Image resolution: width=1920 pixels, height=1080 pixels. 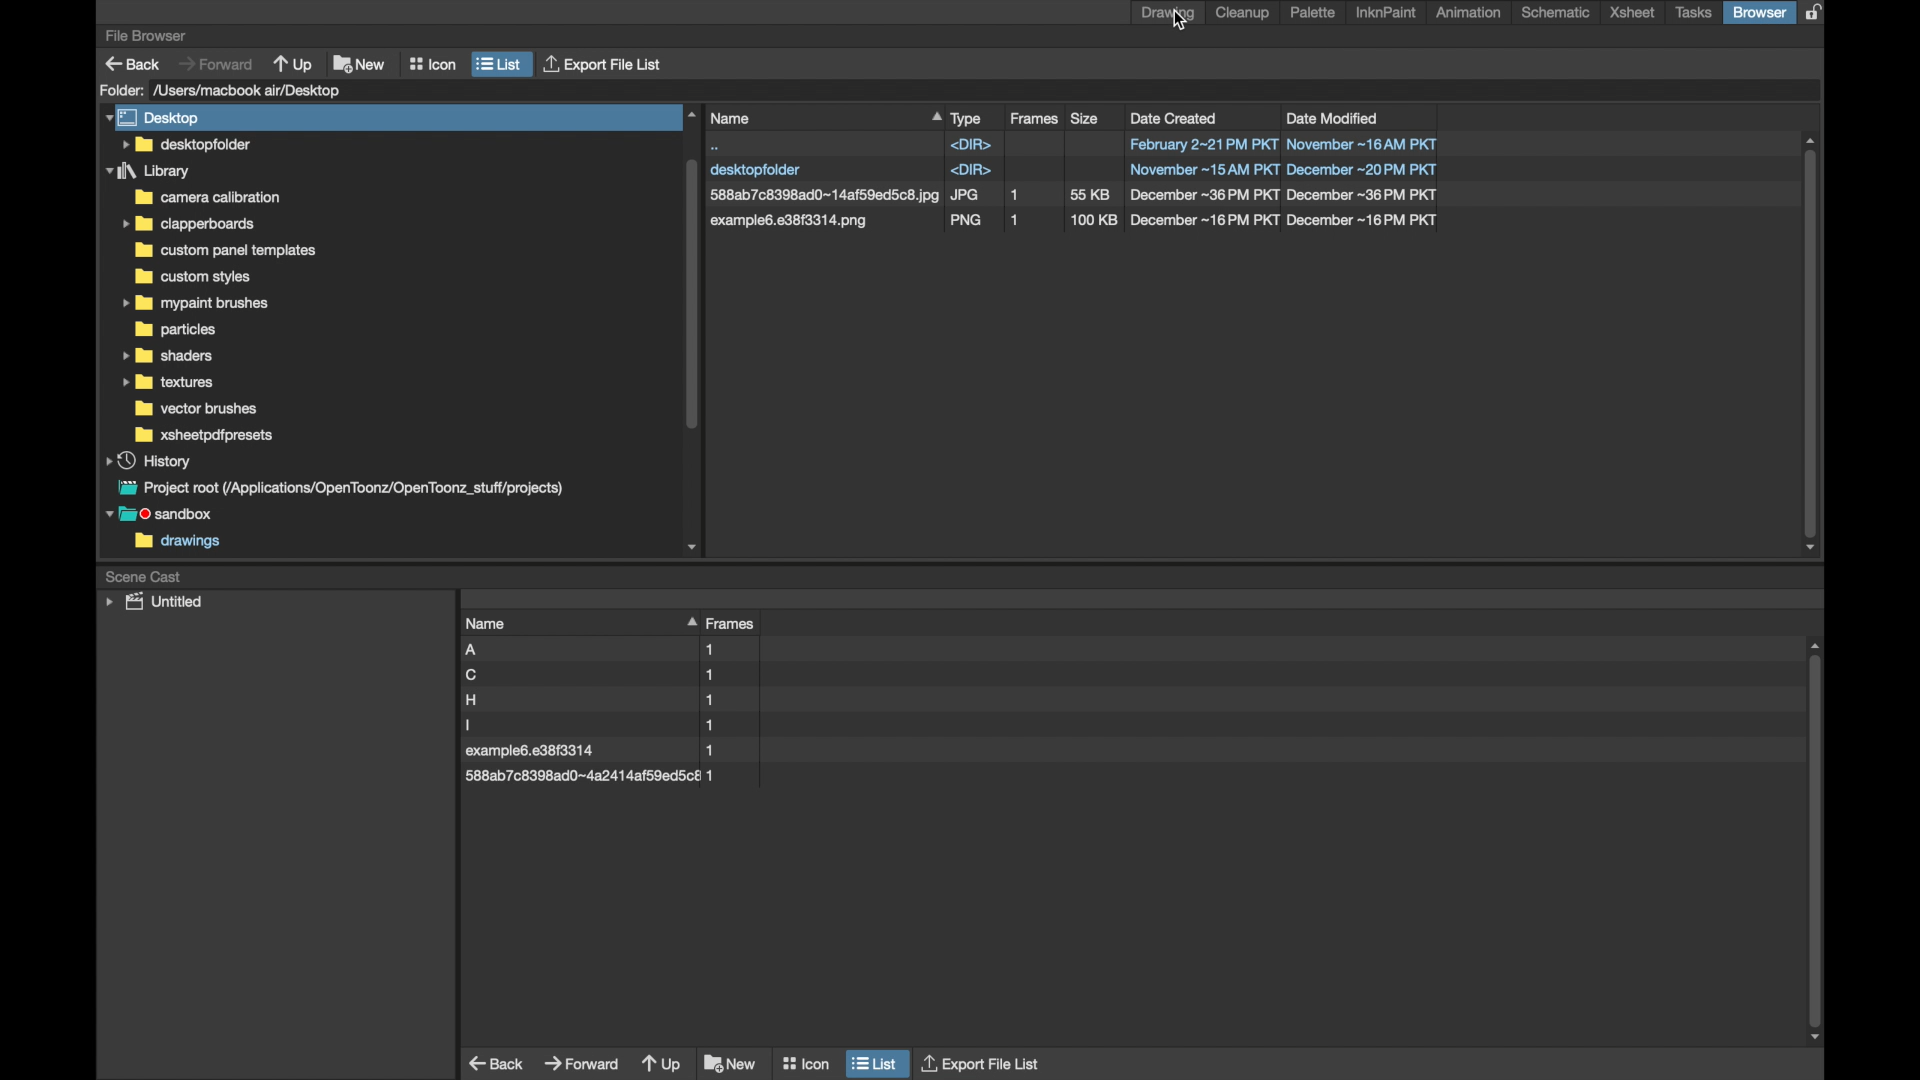 What do you see at coordinates (149, 171) in the screenshot?
I see `folder` at bounding box center [149, 171].